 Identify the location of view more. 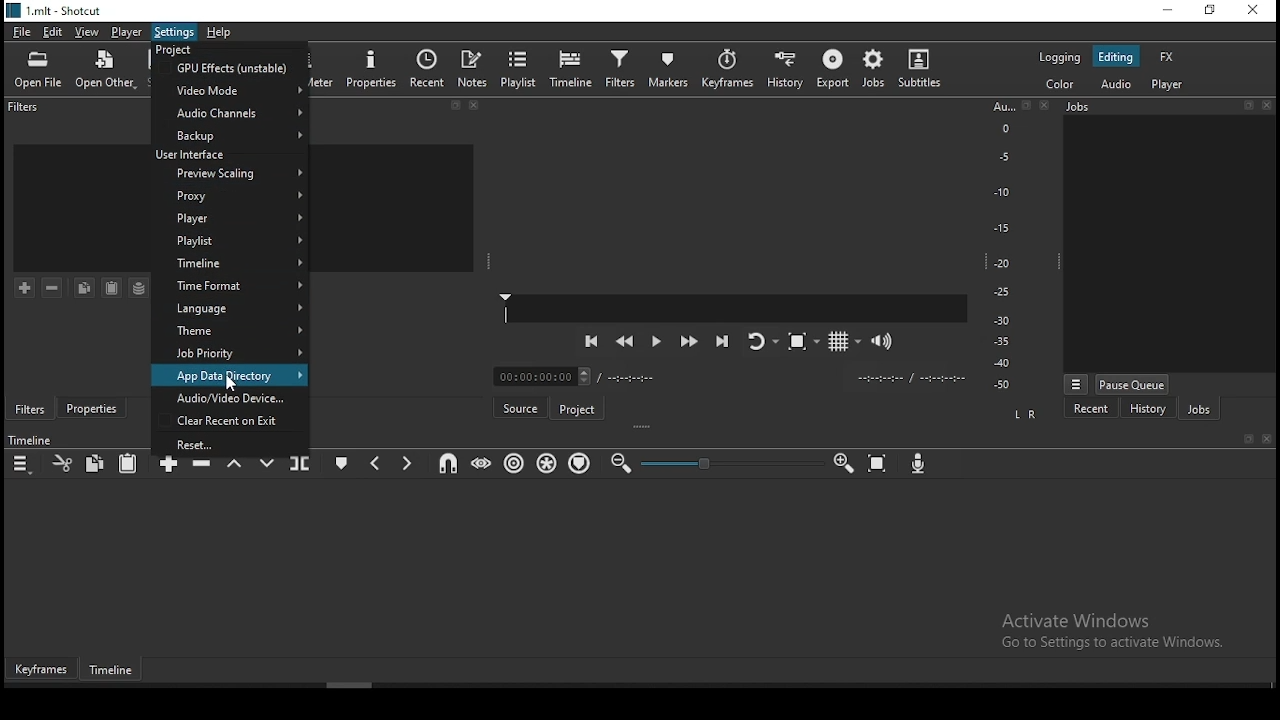
(1075, 383).